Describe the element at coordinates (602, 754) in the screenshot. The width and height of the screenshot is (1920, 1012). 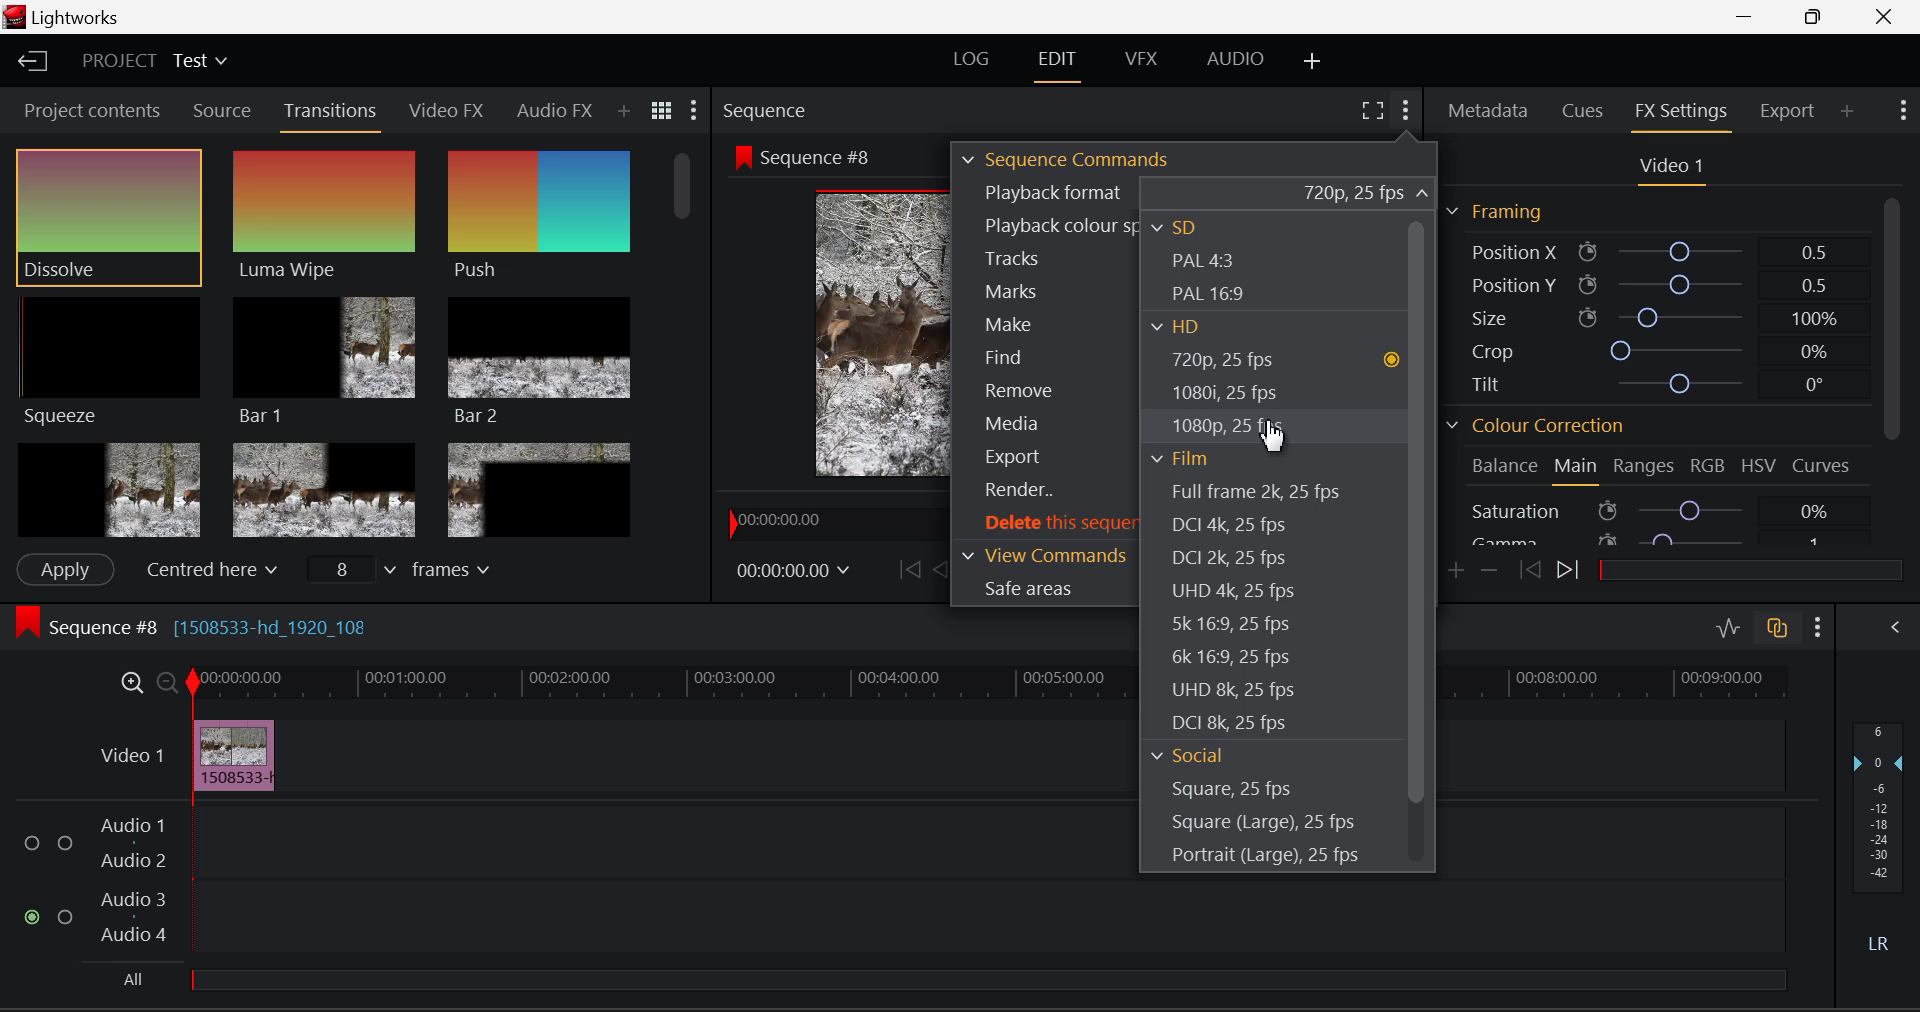
I see `Clip Inserted in Video Layer` at that location.